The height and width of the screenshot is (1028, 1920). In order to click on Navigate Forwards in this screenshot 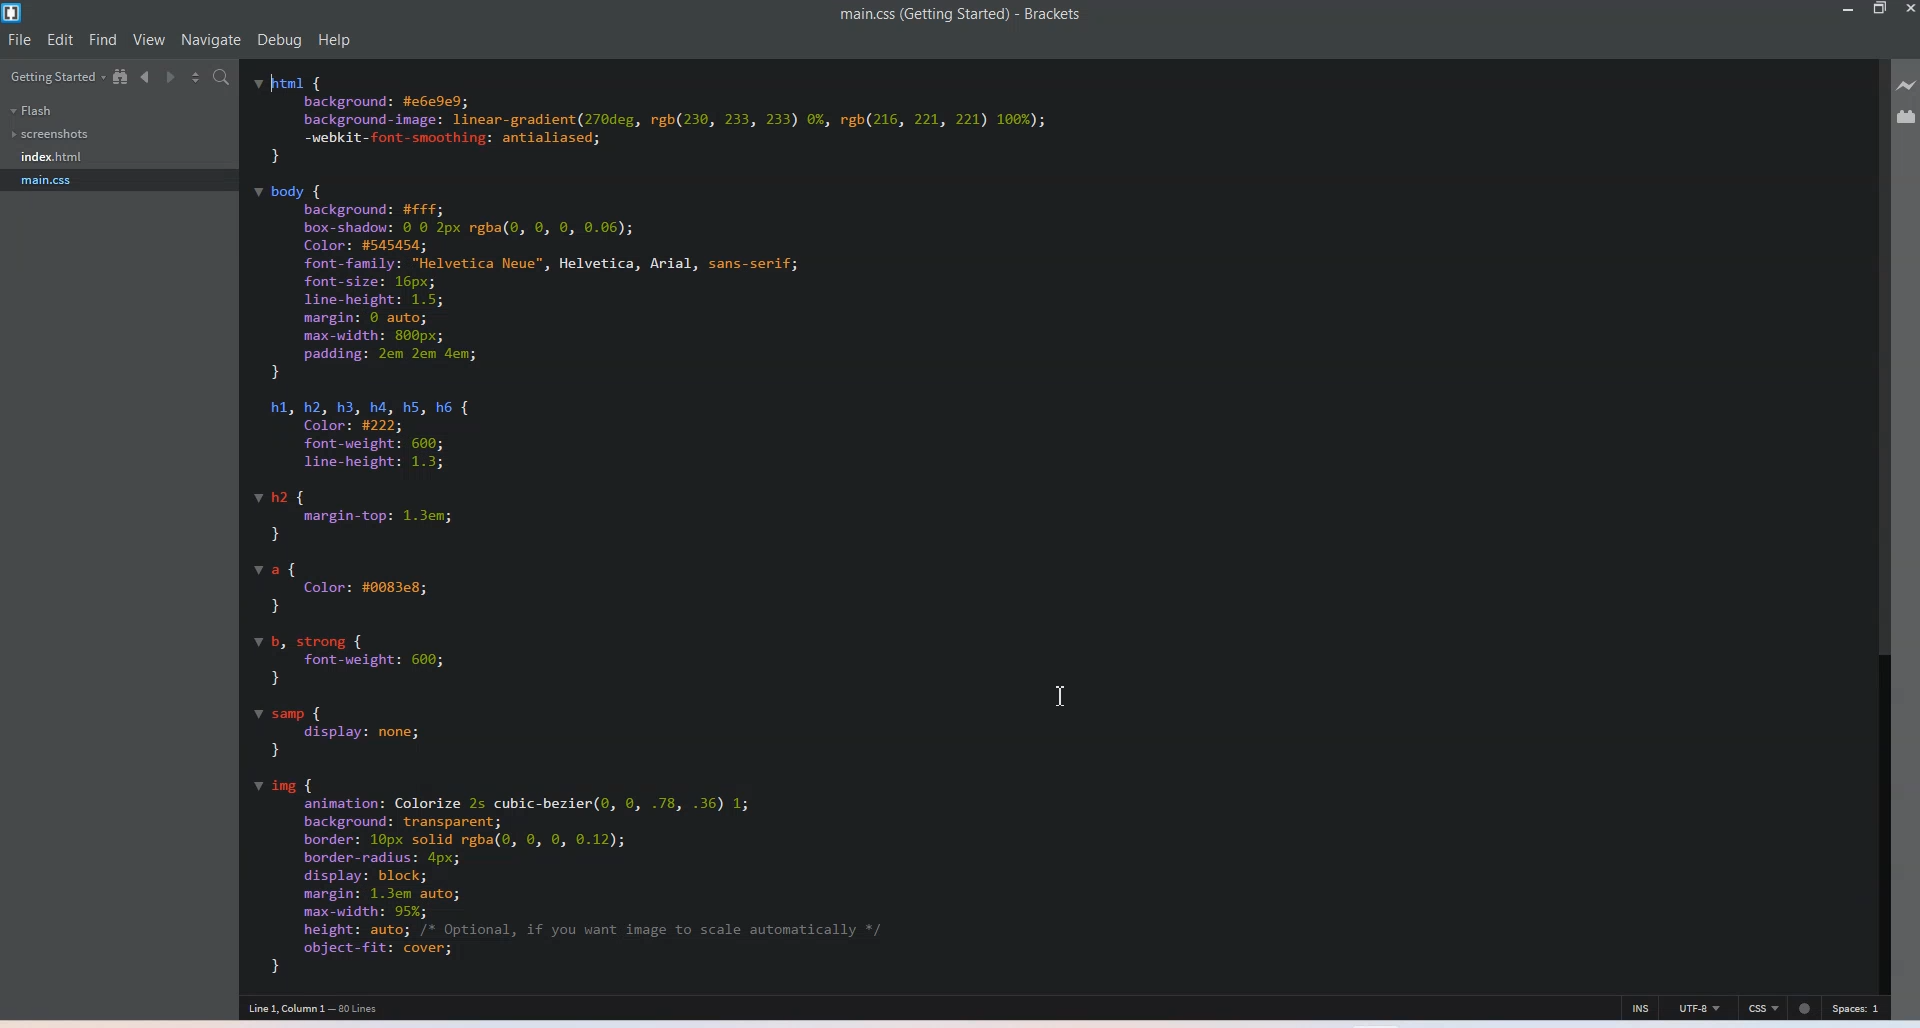, I will do `click(168, 77)`.